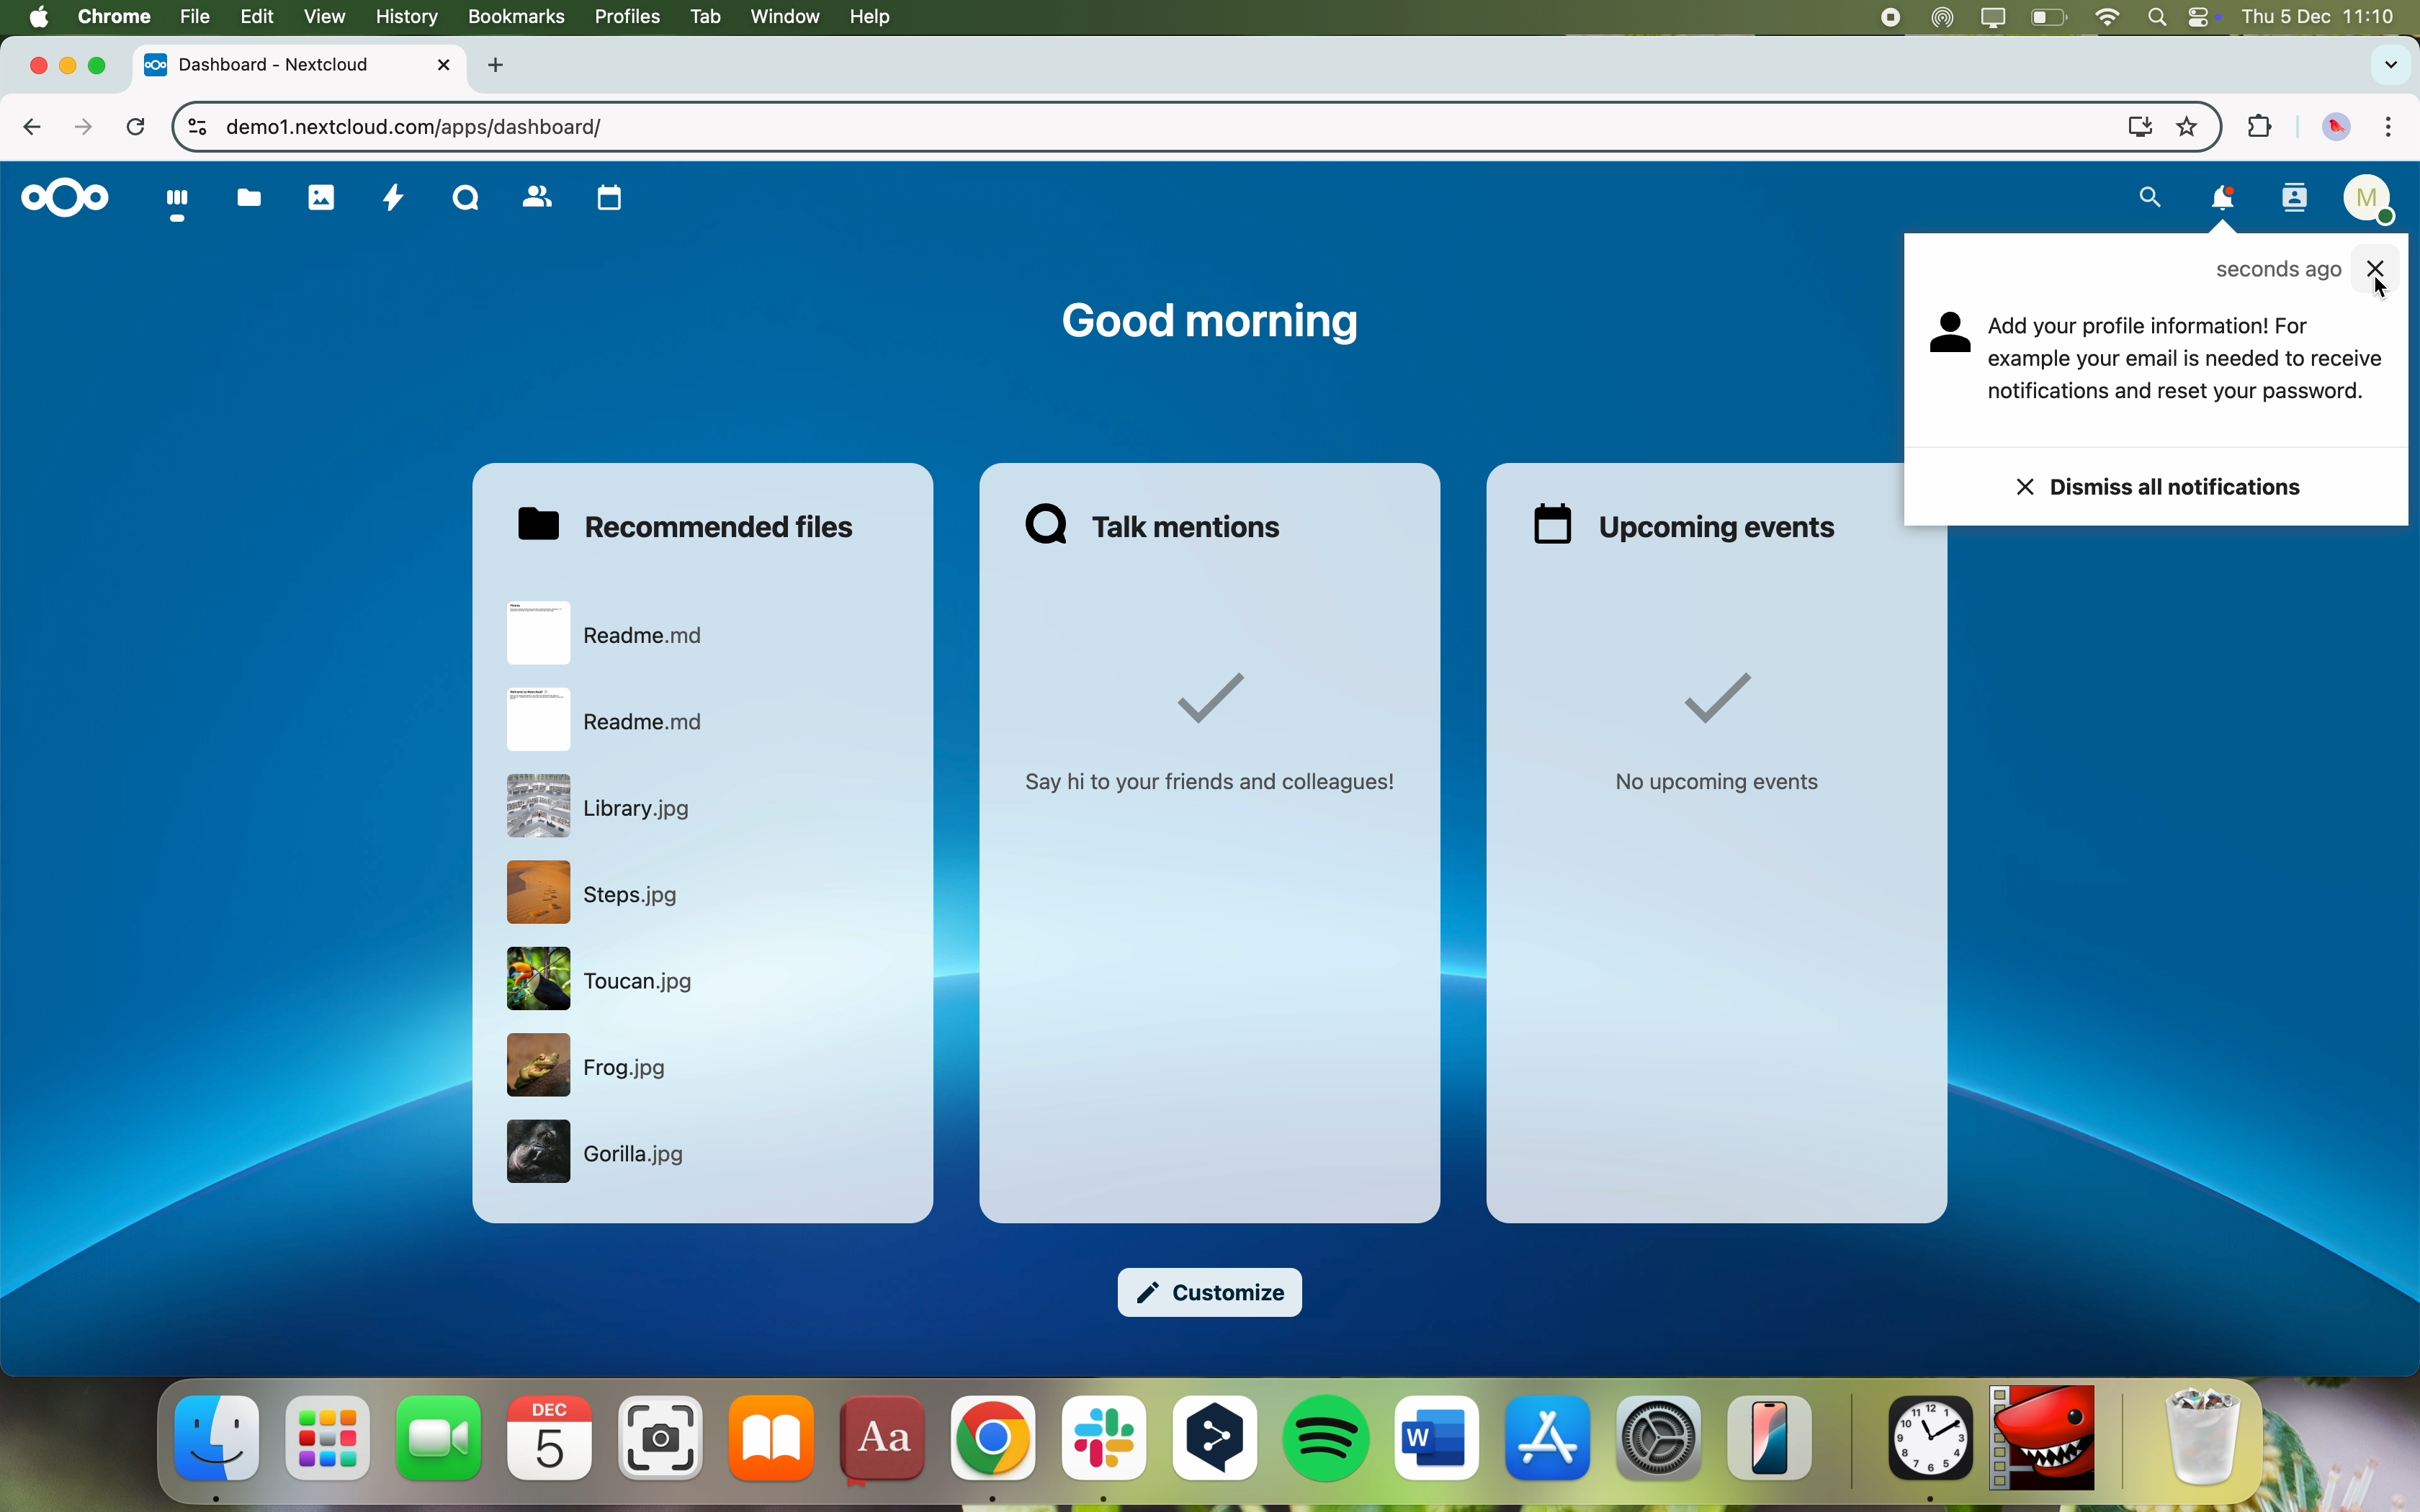 The width and height of the screenshot is (2420, 1512). Describe the element at coordinates (328, 1441) in the screenshot. I see `launchpad` at that location.